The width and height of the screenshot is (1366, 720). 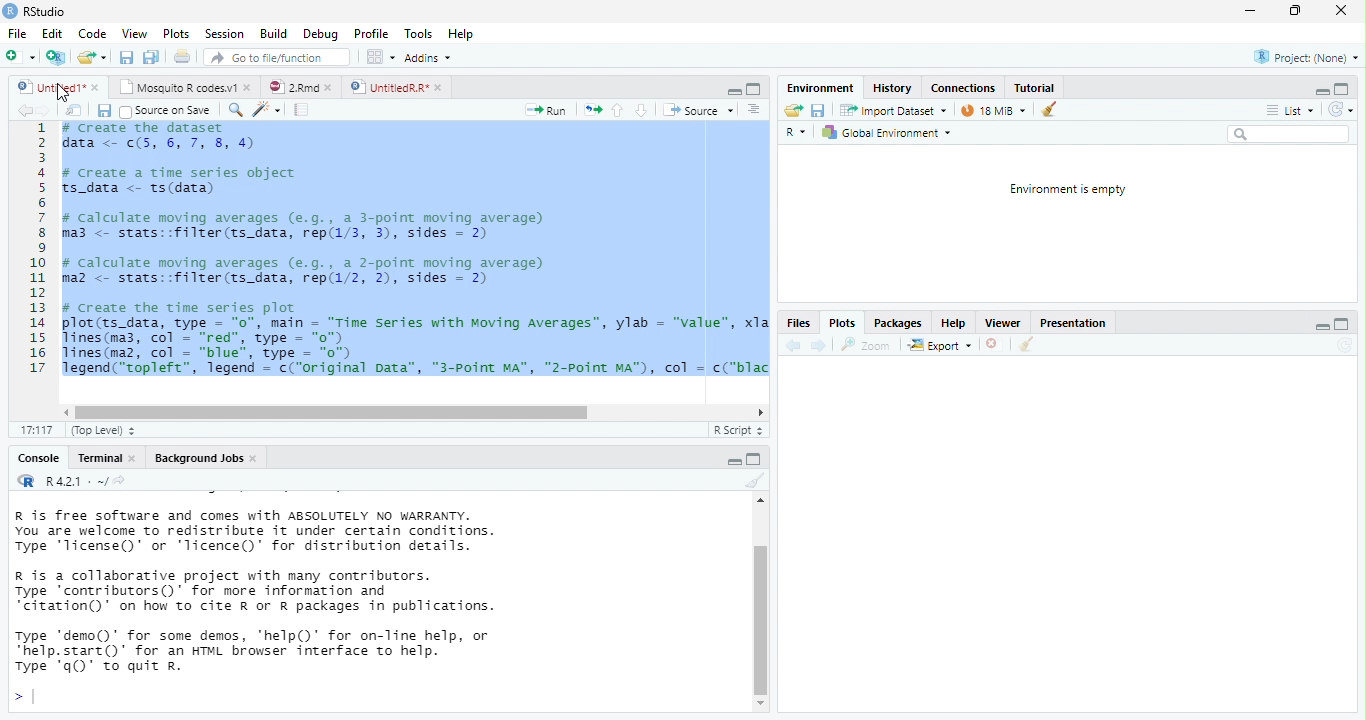 What do you see at coordinates (1307, 58) in the screenshot?
I see `Project: (None)` at bounding box center [1307, 58].